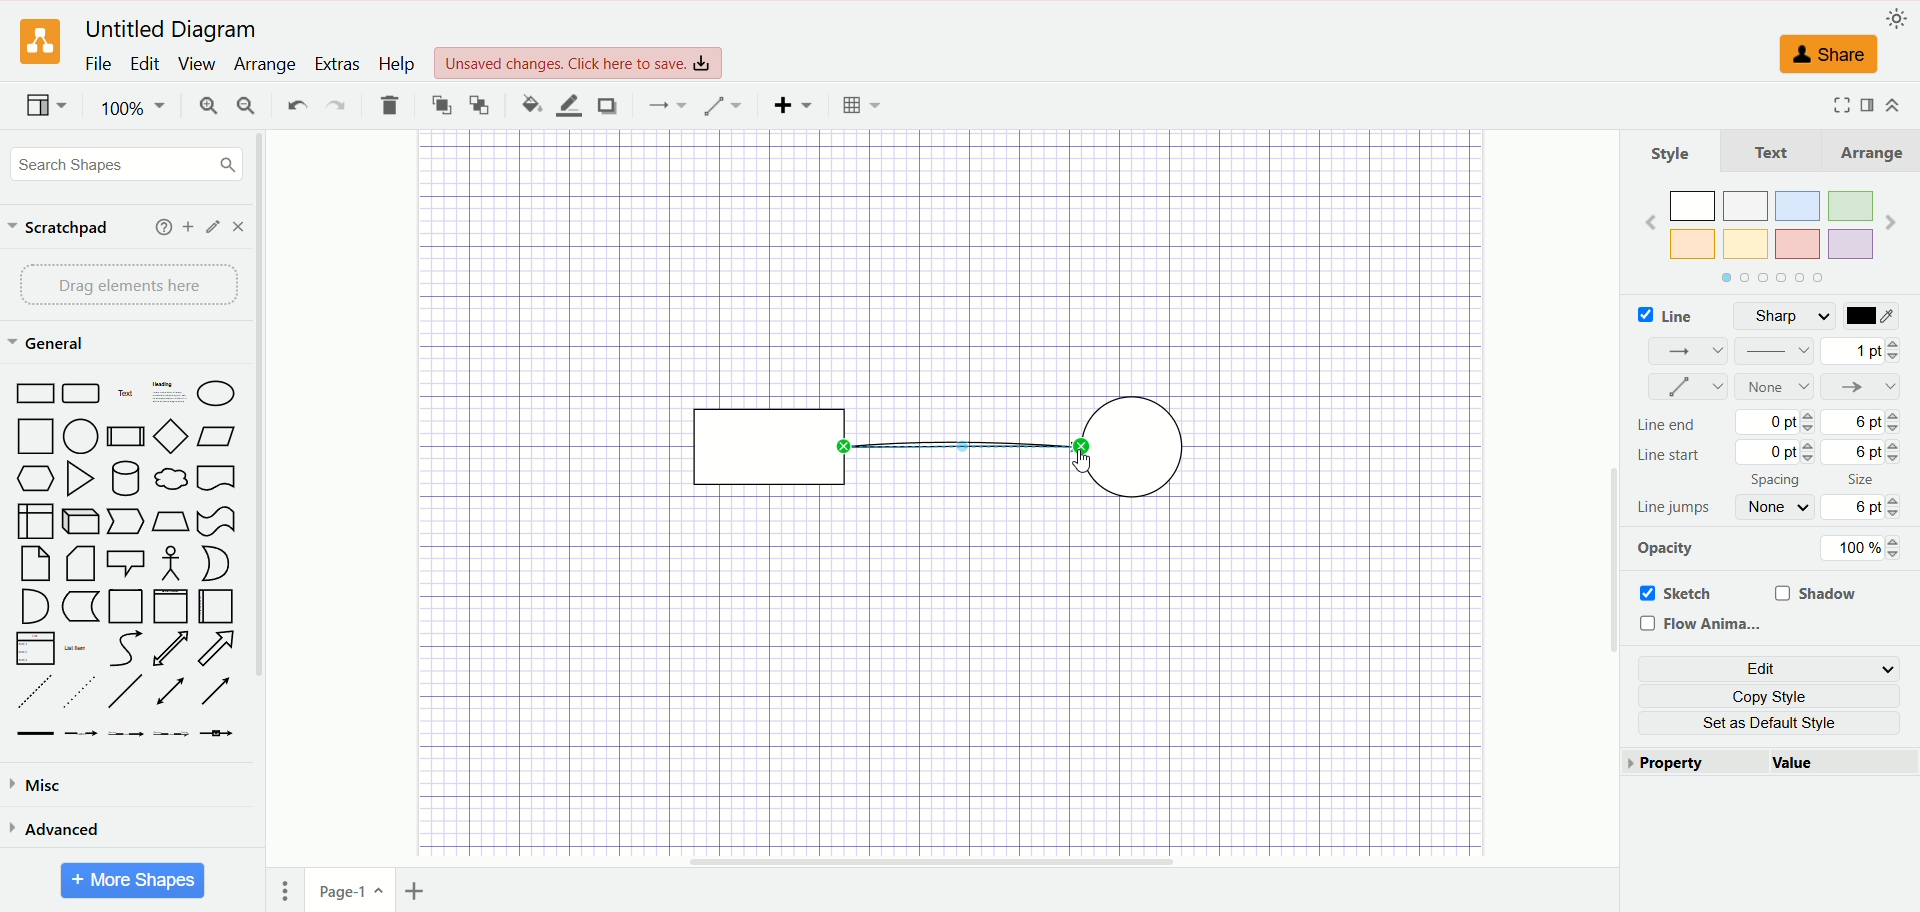 The width and height of the screenshot is (1920, 912). What do you see at coordinates (38, 42) in the screenshot?
I see `logo` at bounding box center [38, 42].